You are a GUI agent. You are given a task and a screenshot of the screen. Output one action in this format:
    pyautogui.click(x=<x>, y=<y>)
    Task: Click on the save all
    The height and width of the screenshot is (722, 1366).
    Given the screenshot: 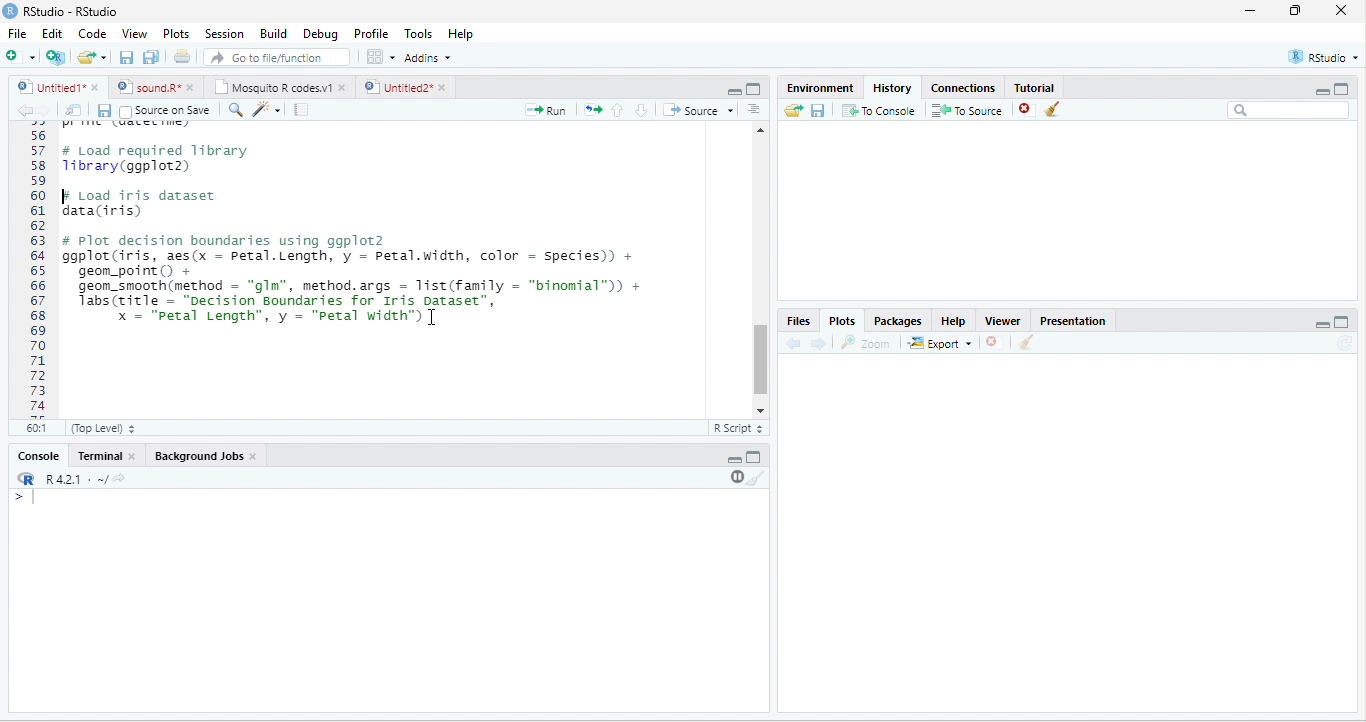 What is the action you would take?
    pyautogui.click(x=150, y=57)
    